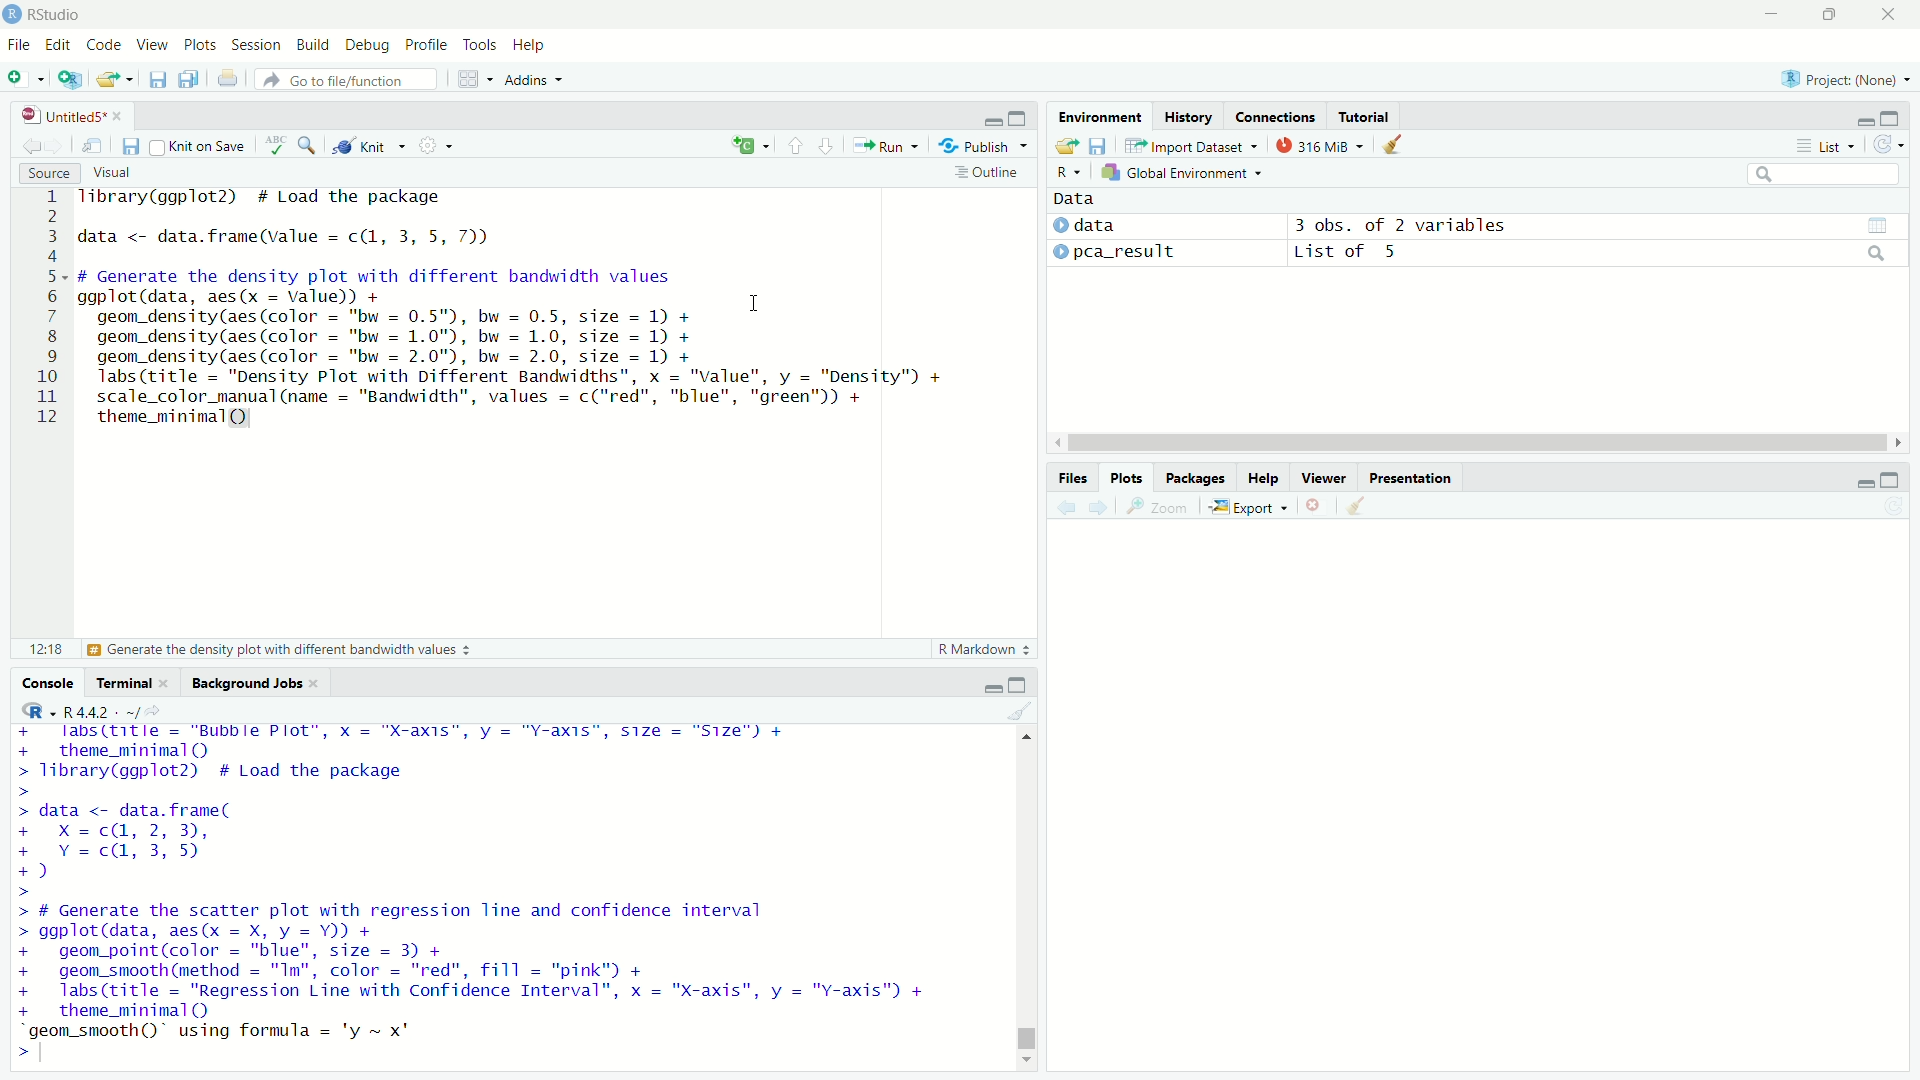 This screenshot has height=1080, width=1920. I want to click on minimize, so click(1771, 14).